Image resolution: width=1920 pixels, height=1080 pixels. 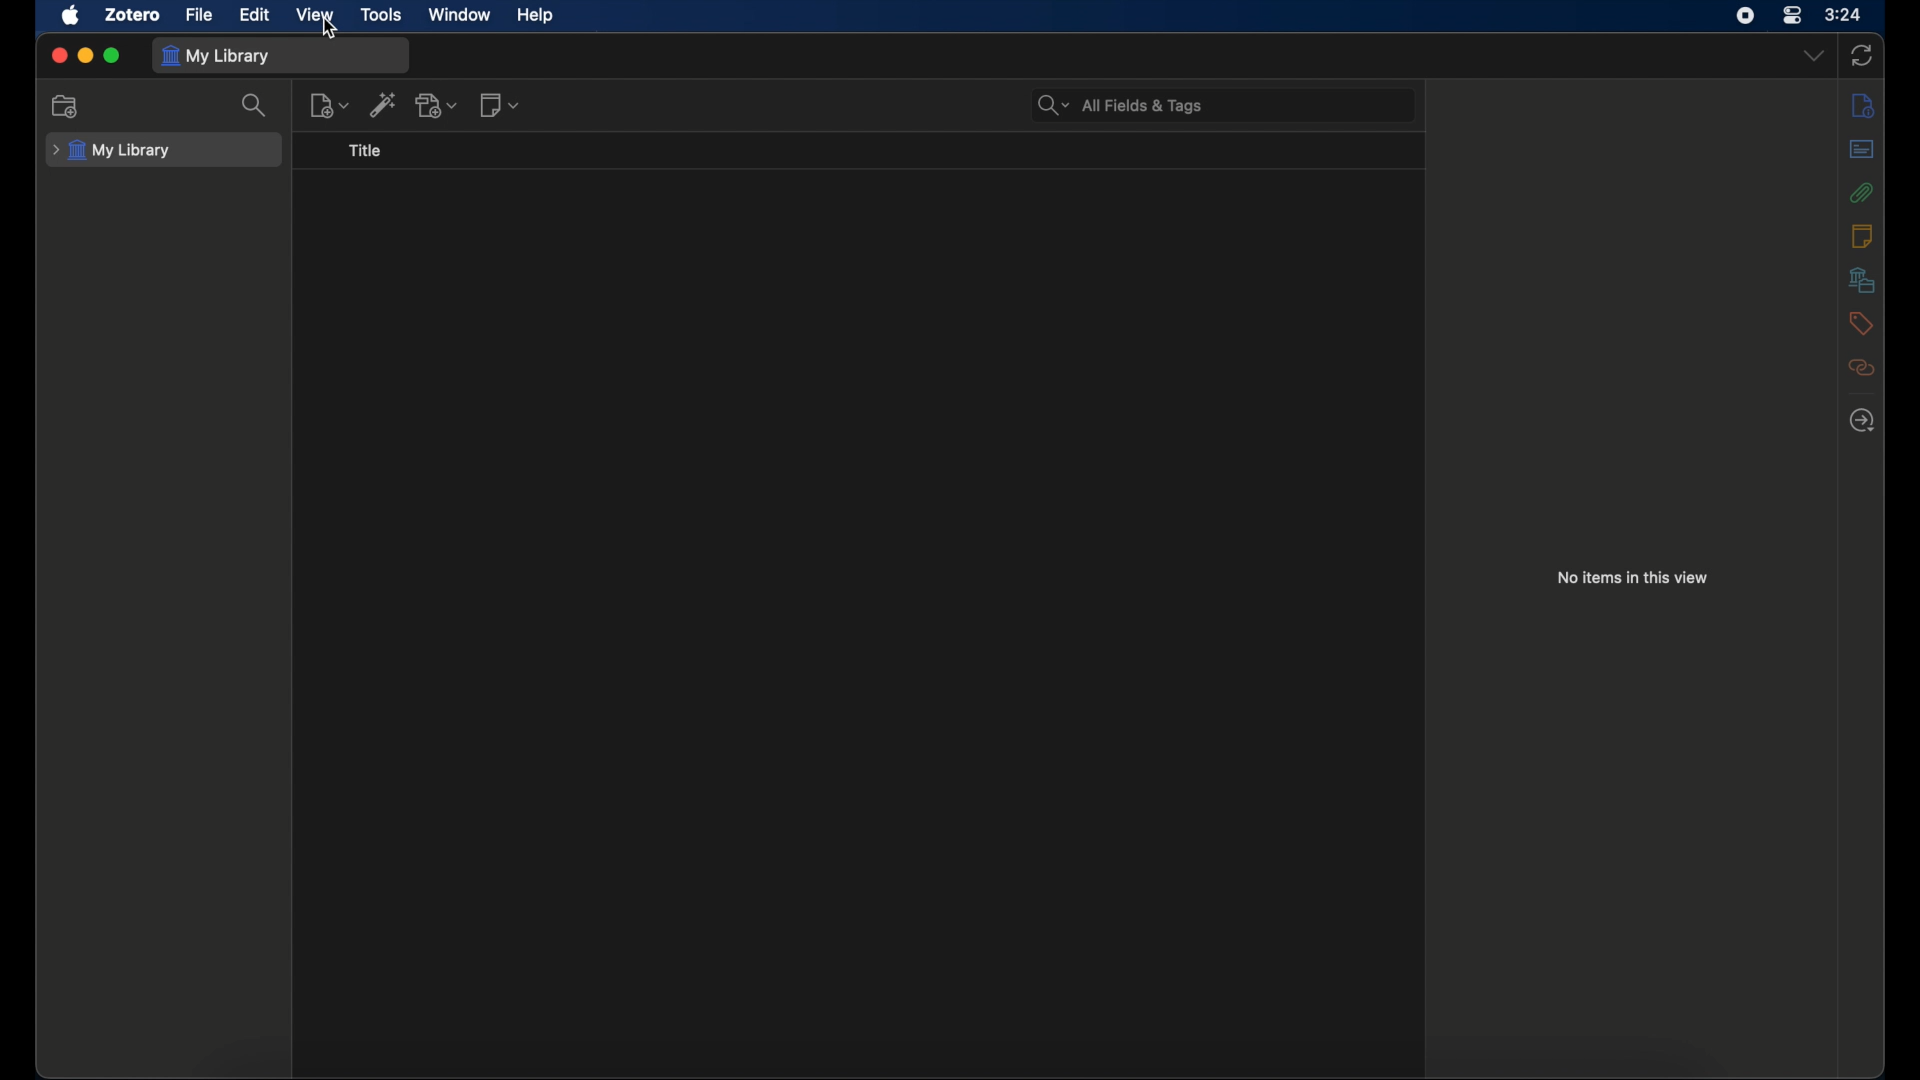 What do you see at coordinates (1120, 106) in the screenshot?
I see `all fileds & tags` at bounding box center [1120, 106].